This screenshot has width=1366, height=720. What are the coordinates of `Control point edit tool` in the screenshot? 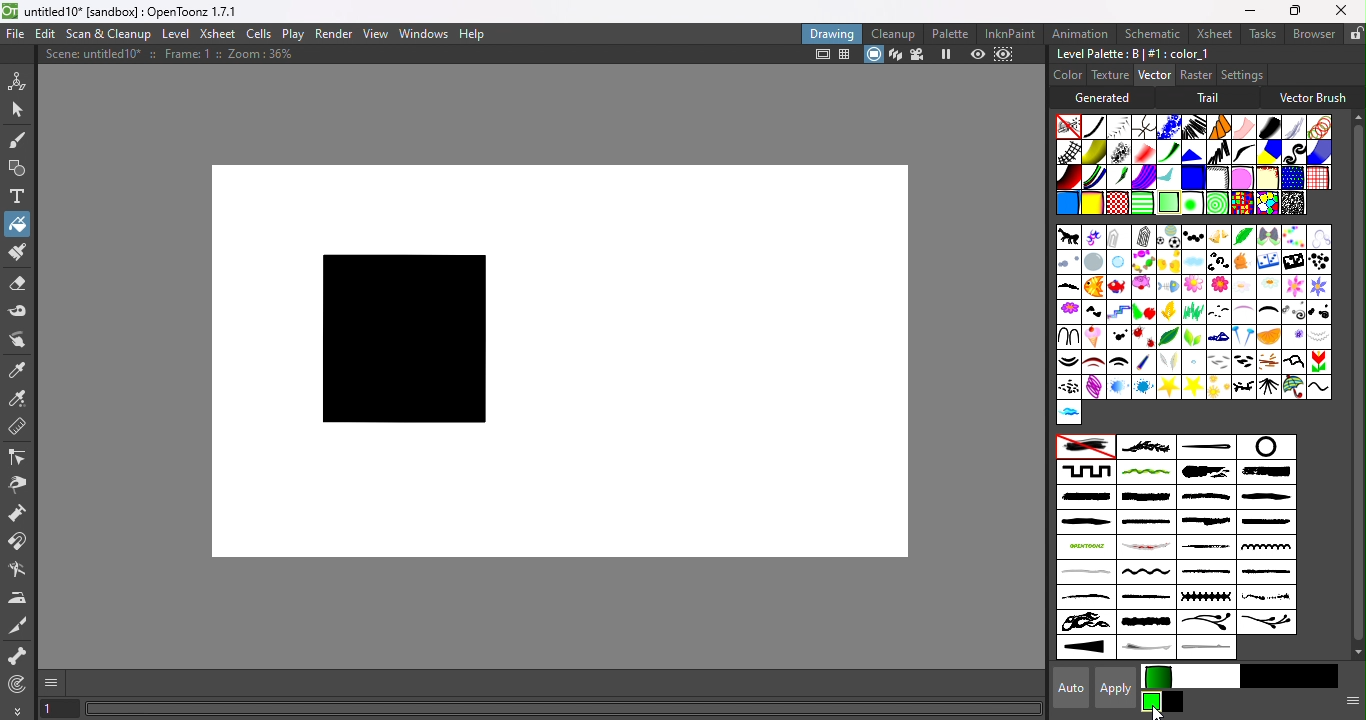 It's located at (20, 456).